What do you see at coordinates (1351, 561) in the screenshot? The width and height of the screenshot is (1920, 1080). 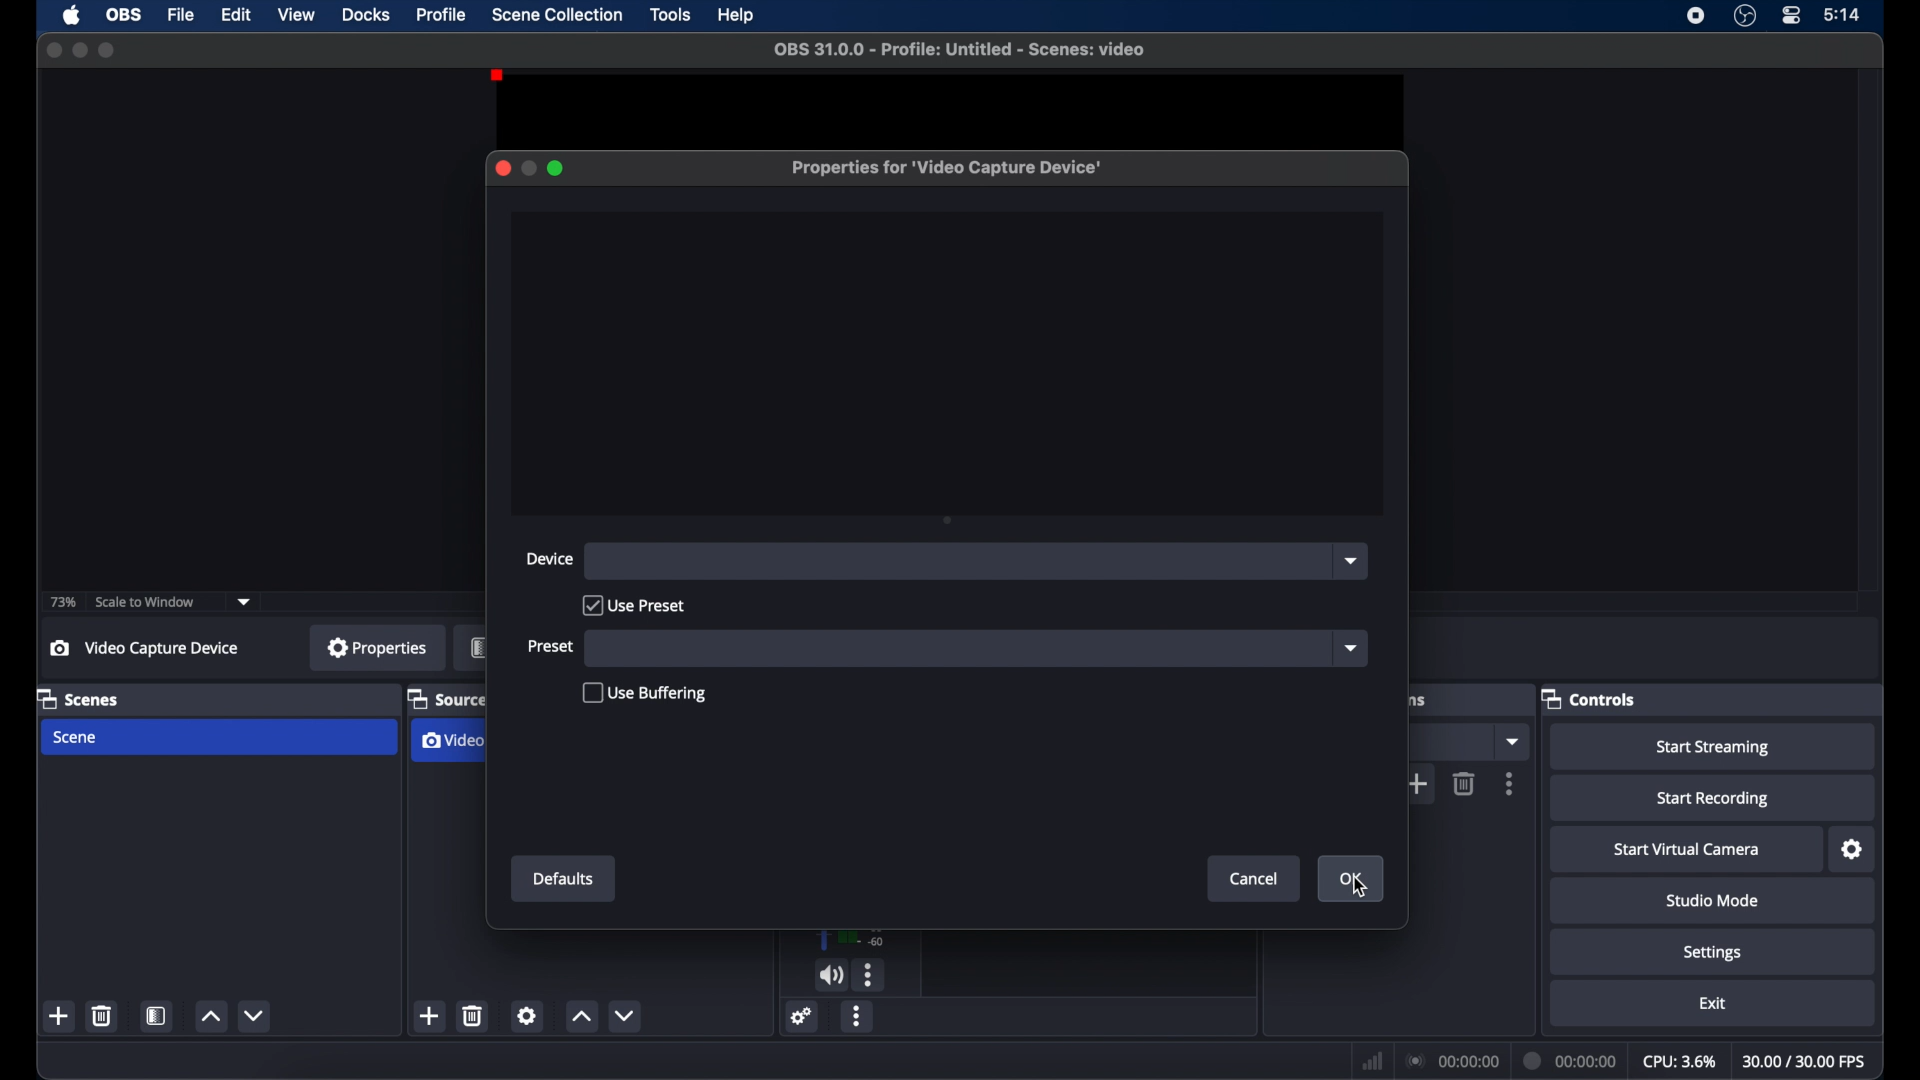 I see `dropdown` at bounding box center [1351, 561].